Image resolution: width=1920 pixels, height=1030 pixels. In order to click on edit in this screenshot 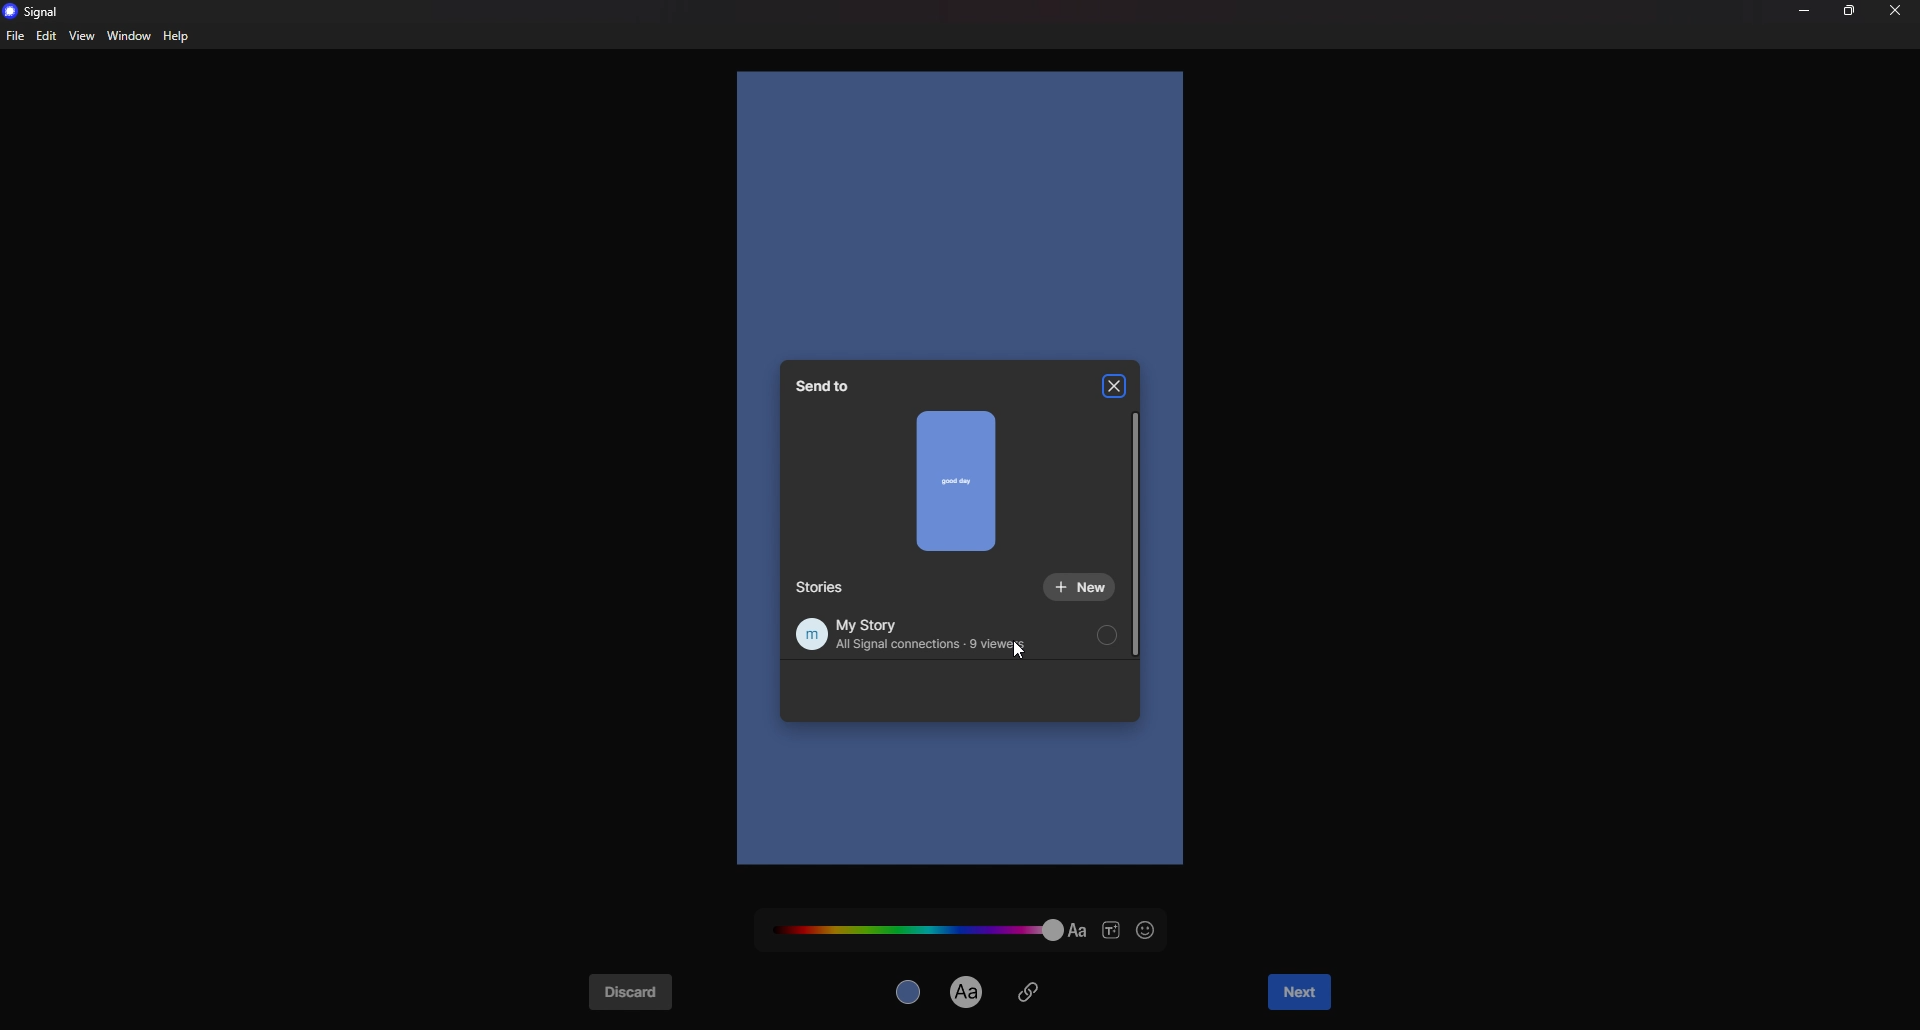, I will do `click(47, 36)`.